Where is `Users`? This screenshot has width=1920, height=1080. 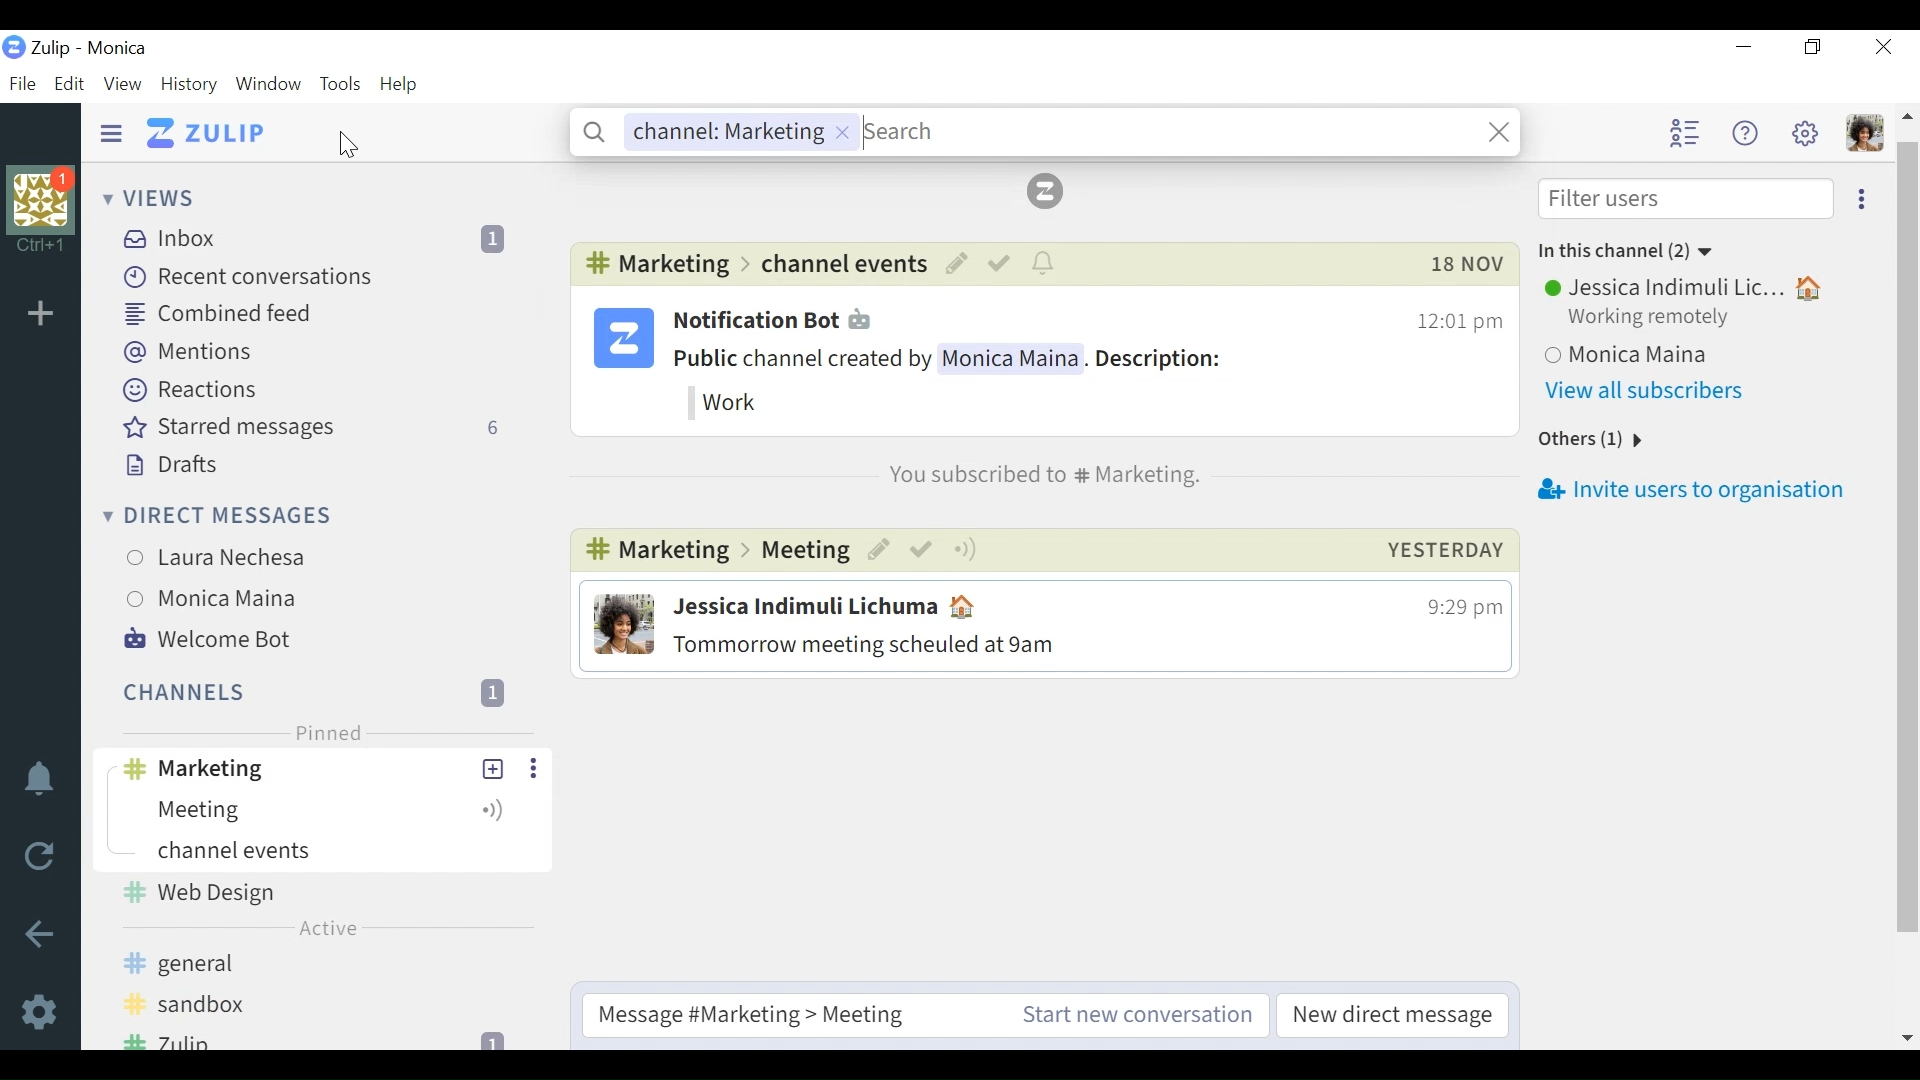
Users is located at coordinates (1687, 319).